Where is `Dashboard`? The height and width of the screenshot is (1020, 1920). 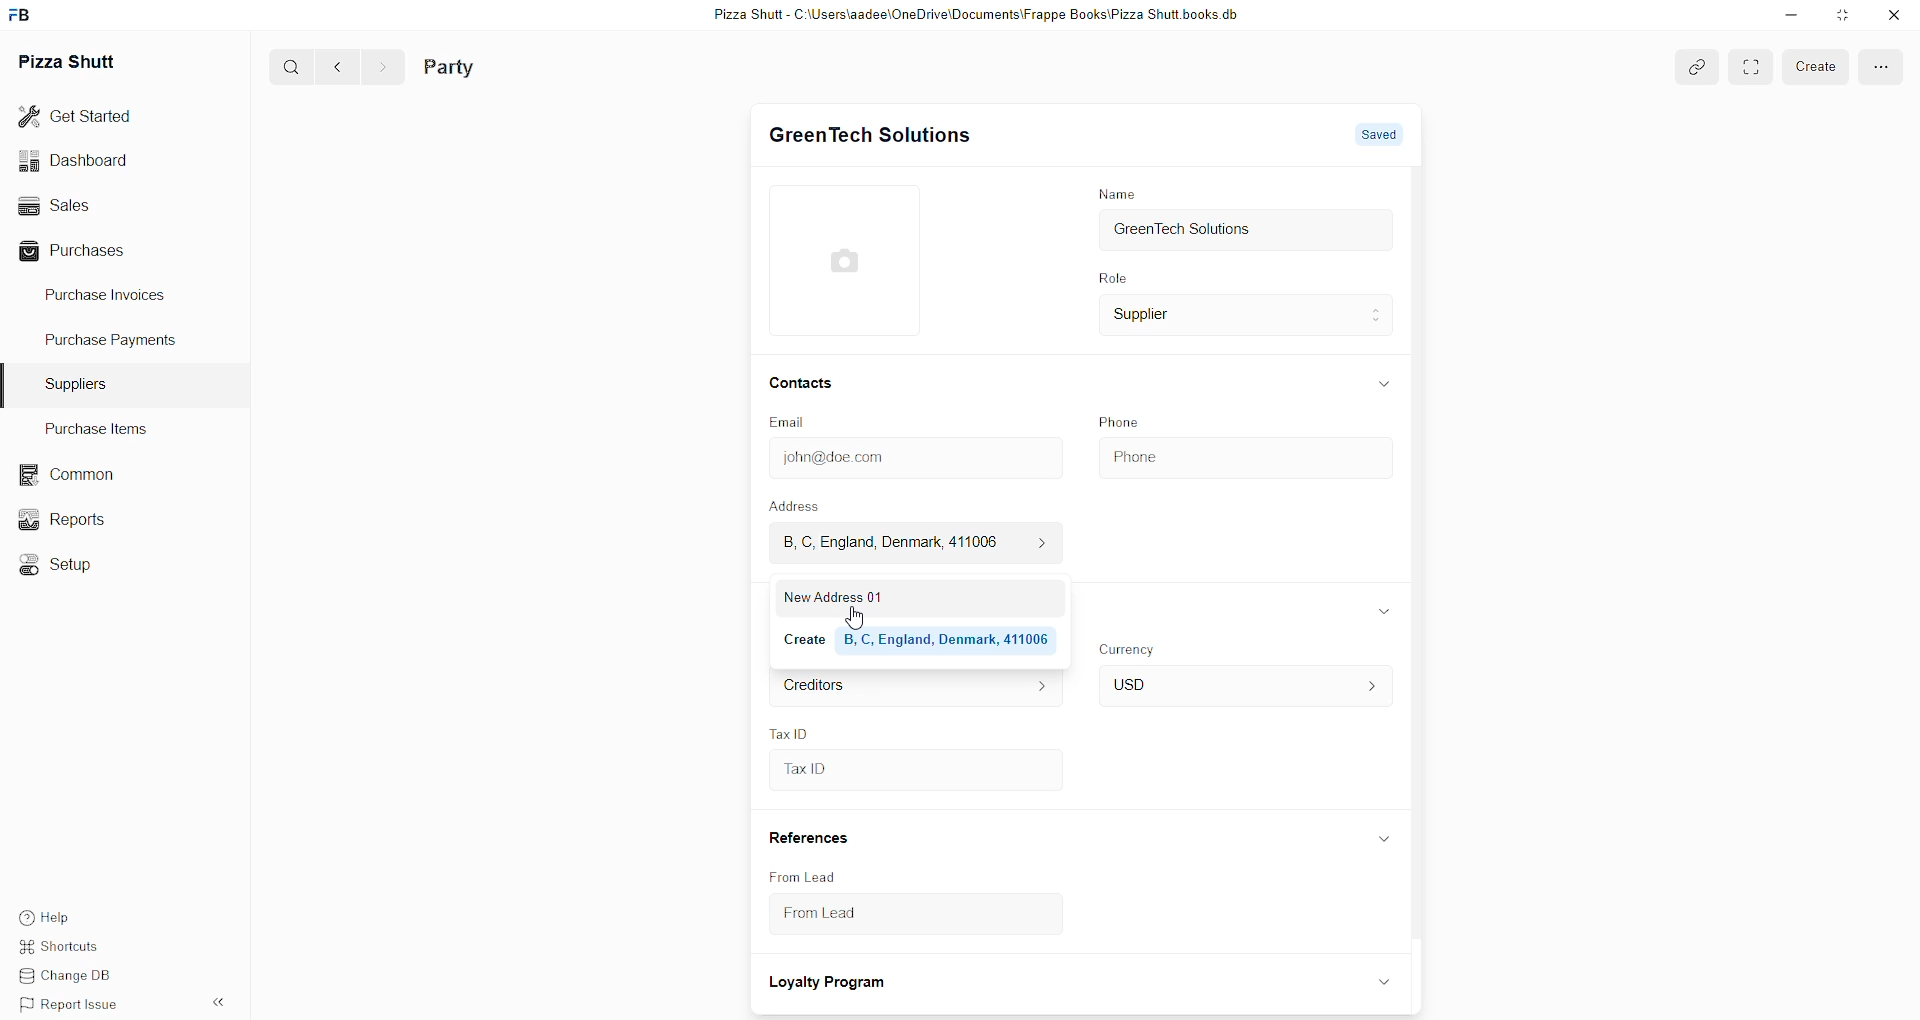
Dashboard is located at coordinates (96, 161).